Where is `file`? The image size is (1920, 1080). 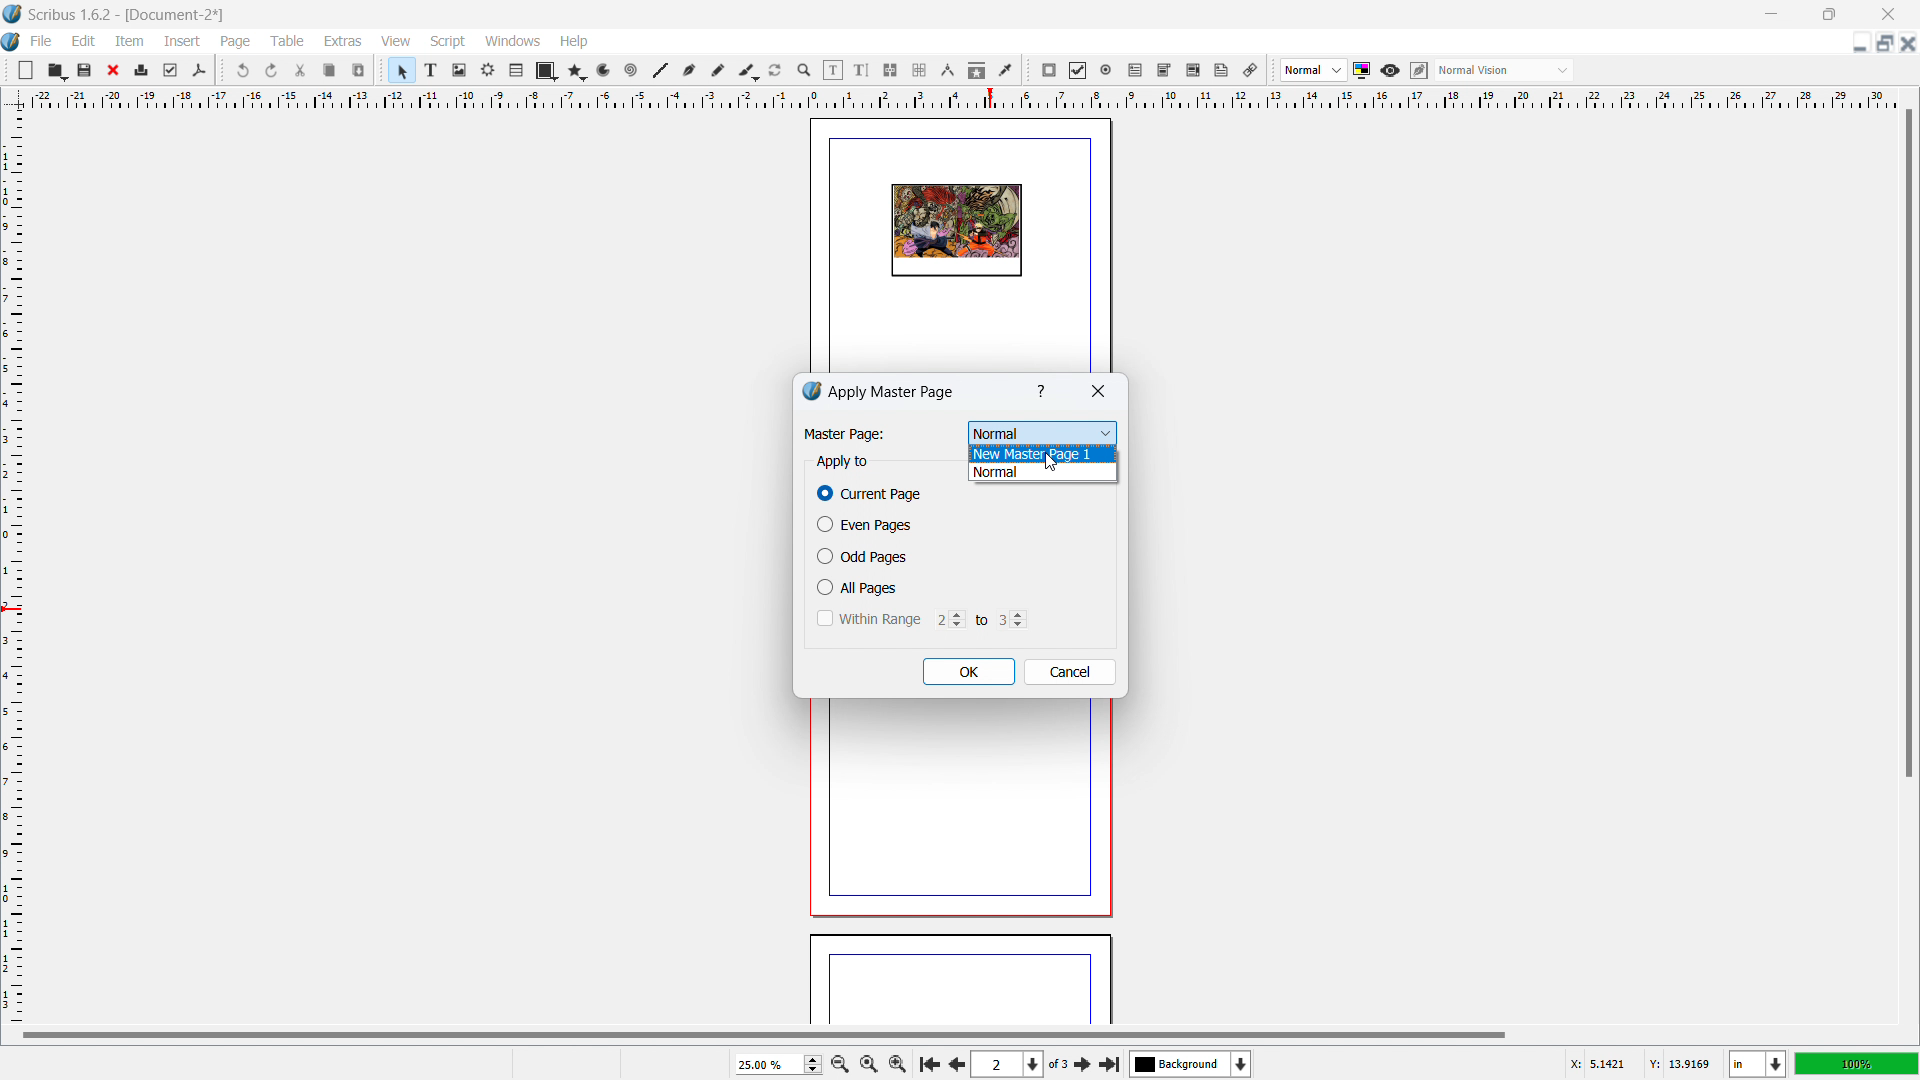
file is located at coordinates (40, 41).